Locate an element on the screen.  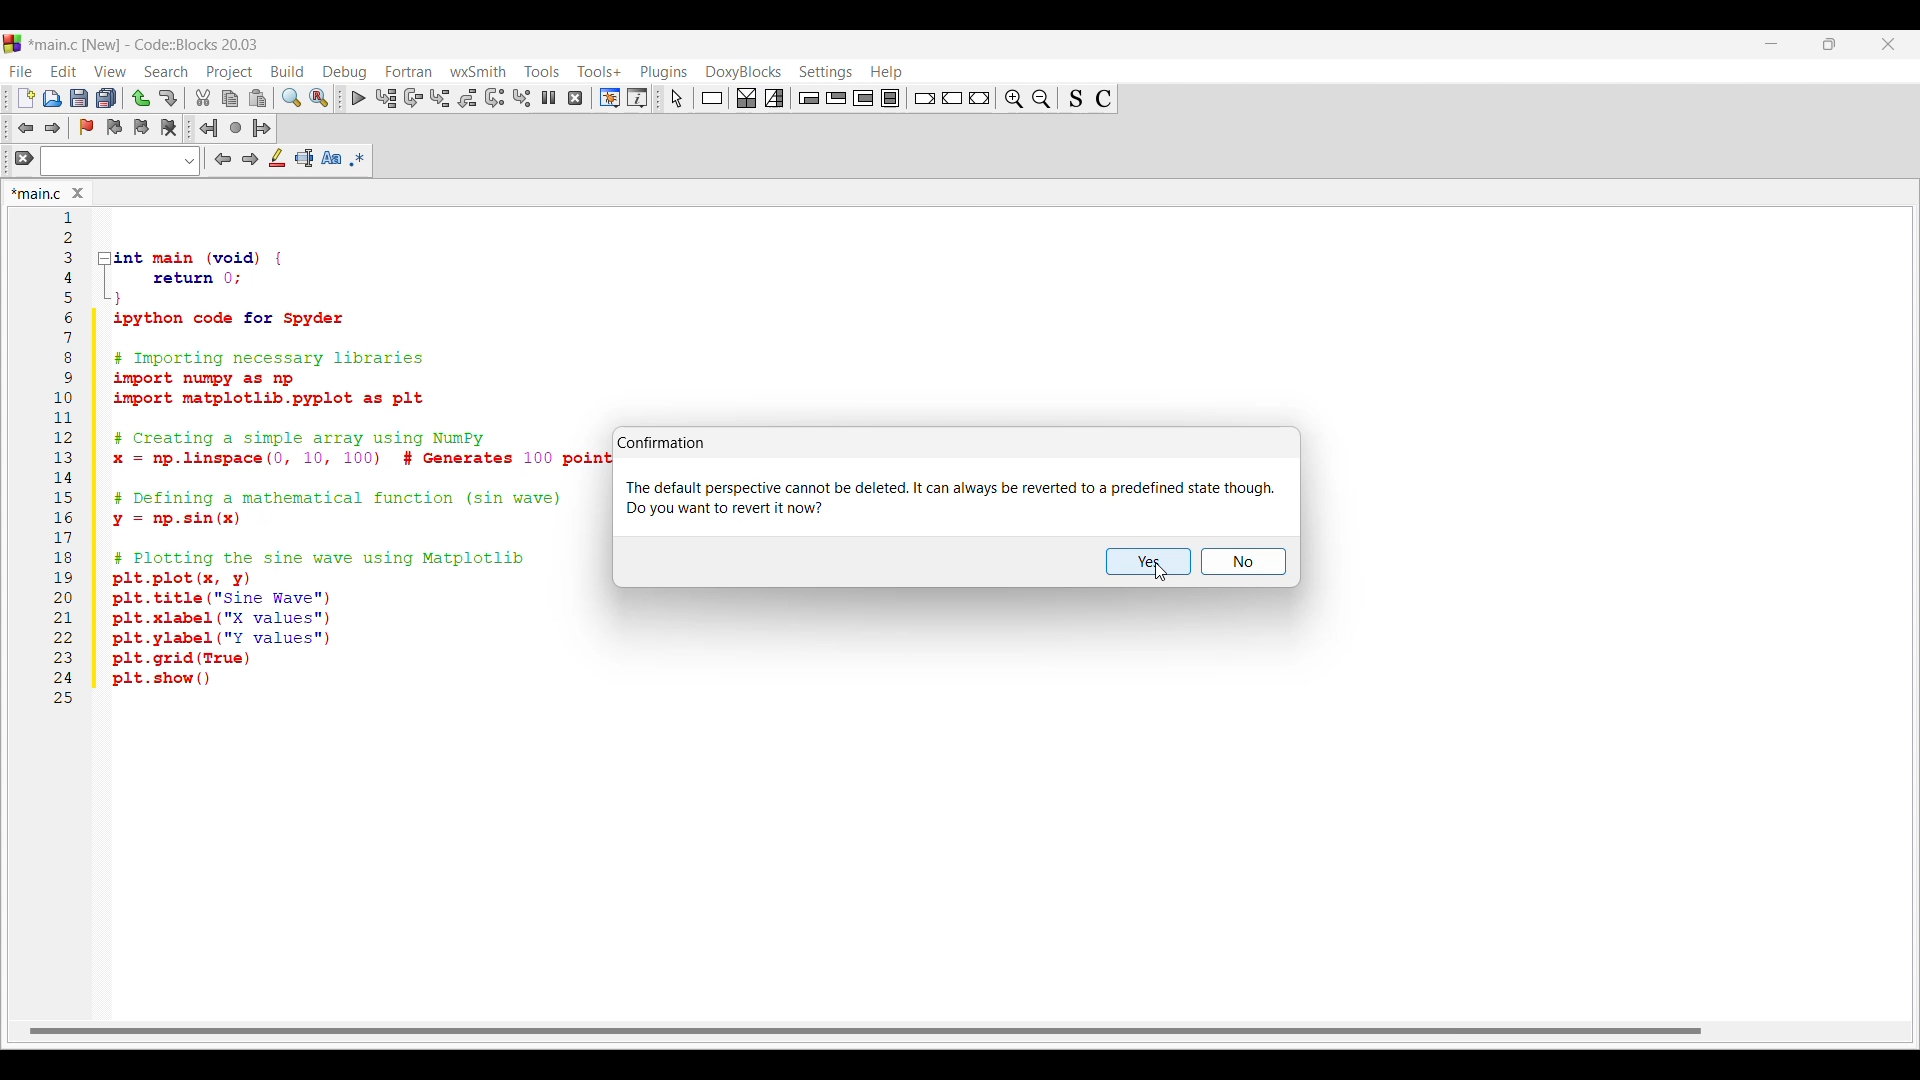
Tools+ menu is located at coordinates (600, 71).